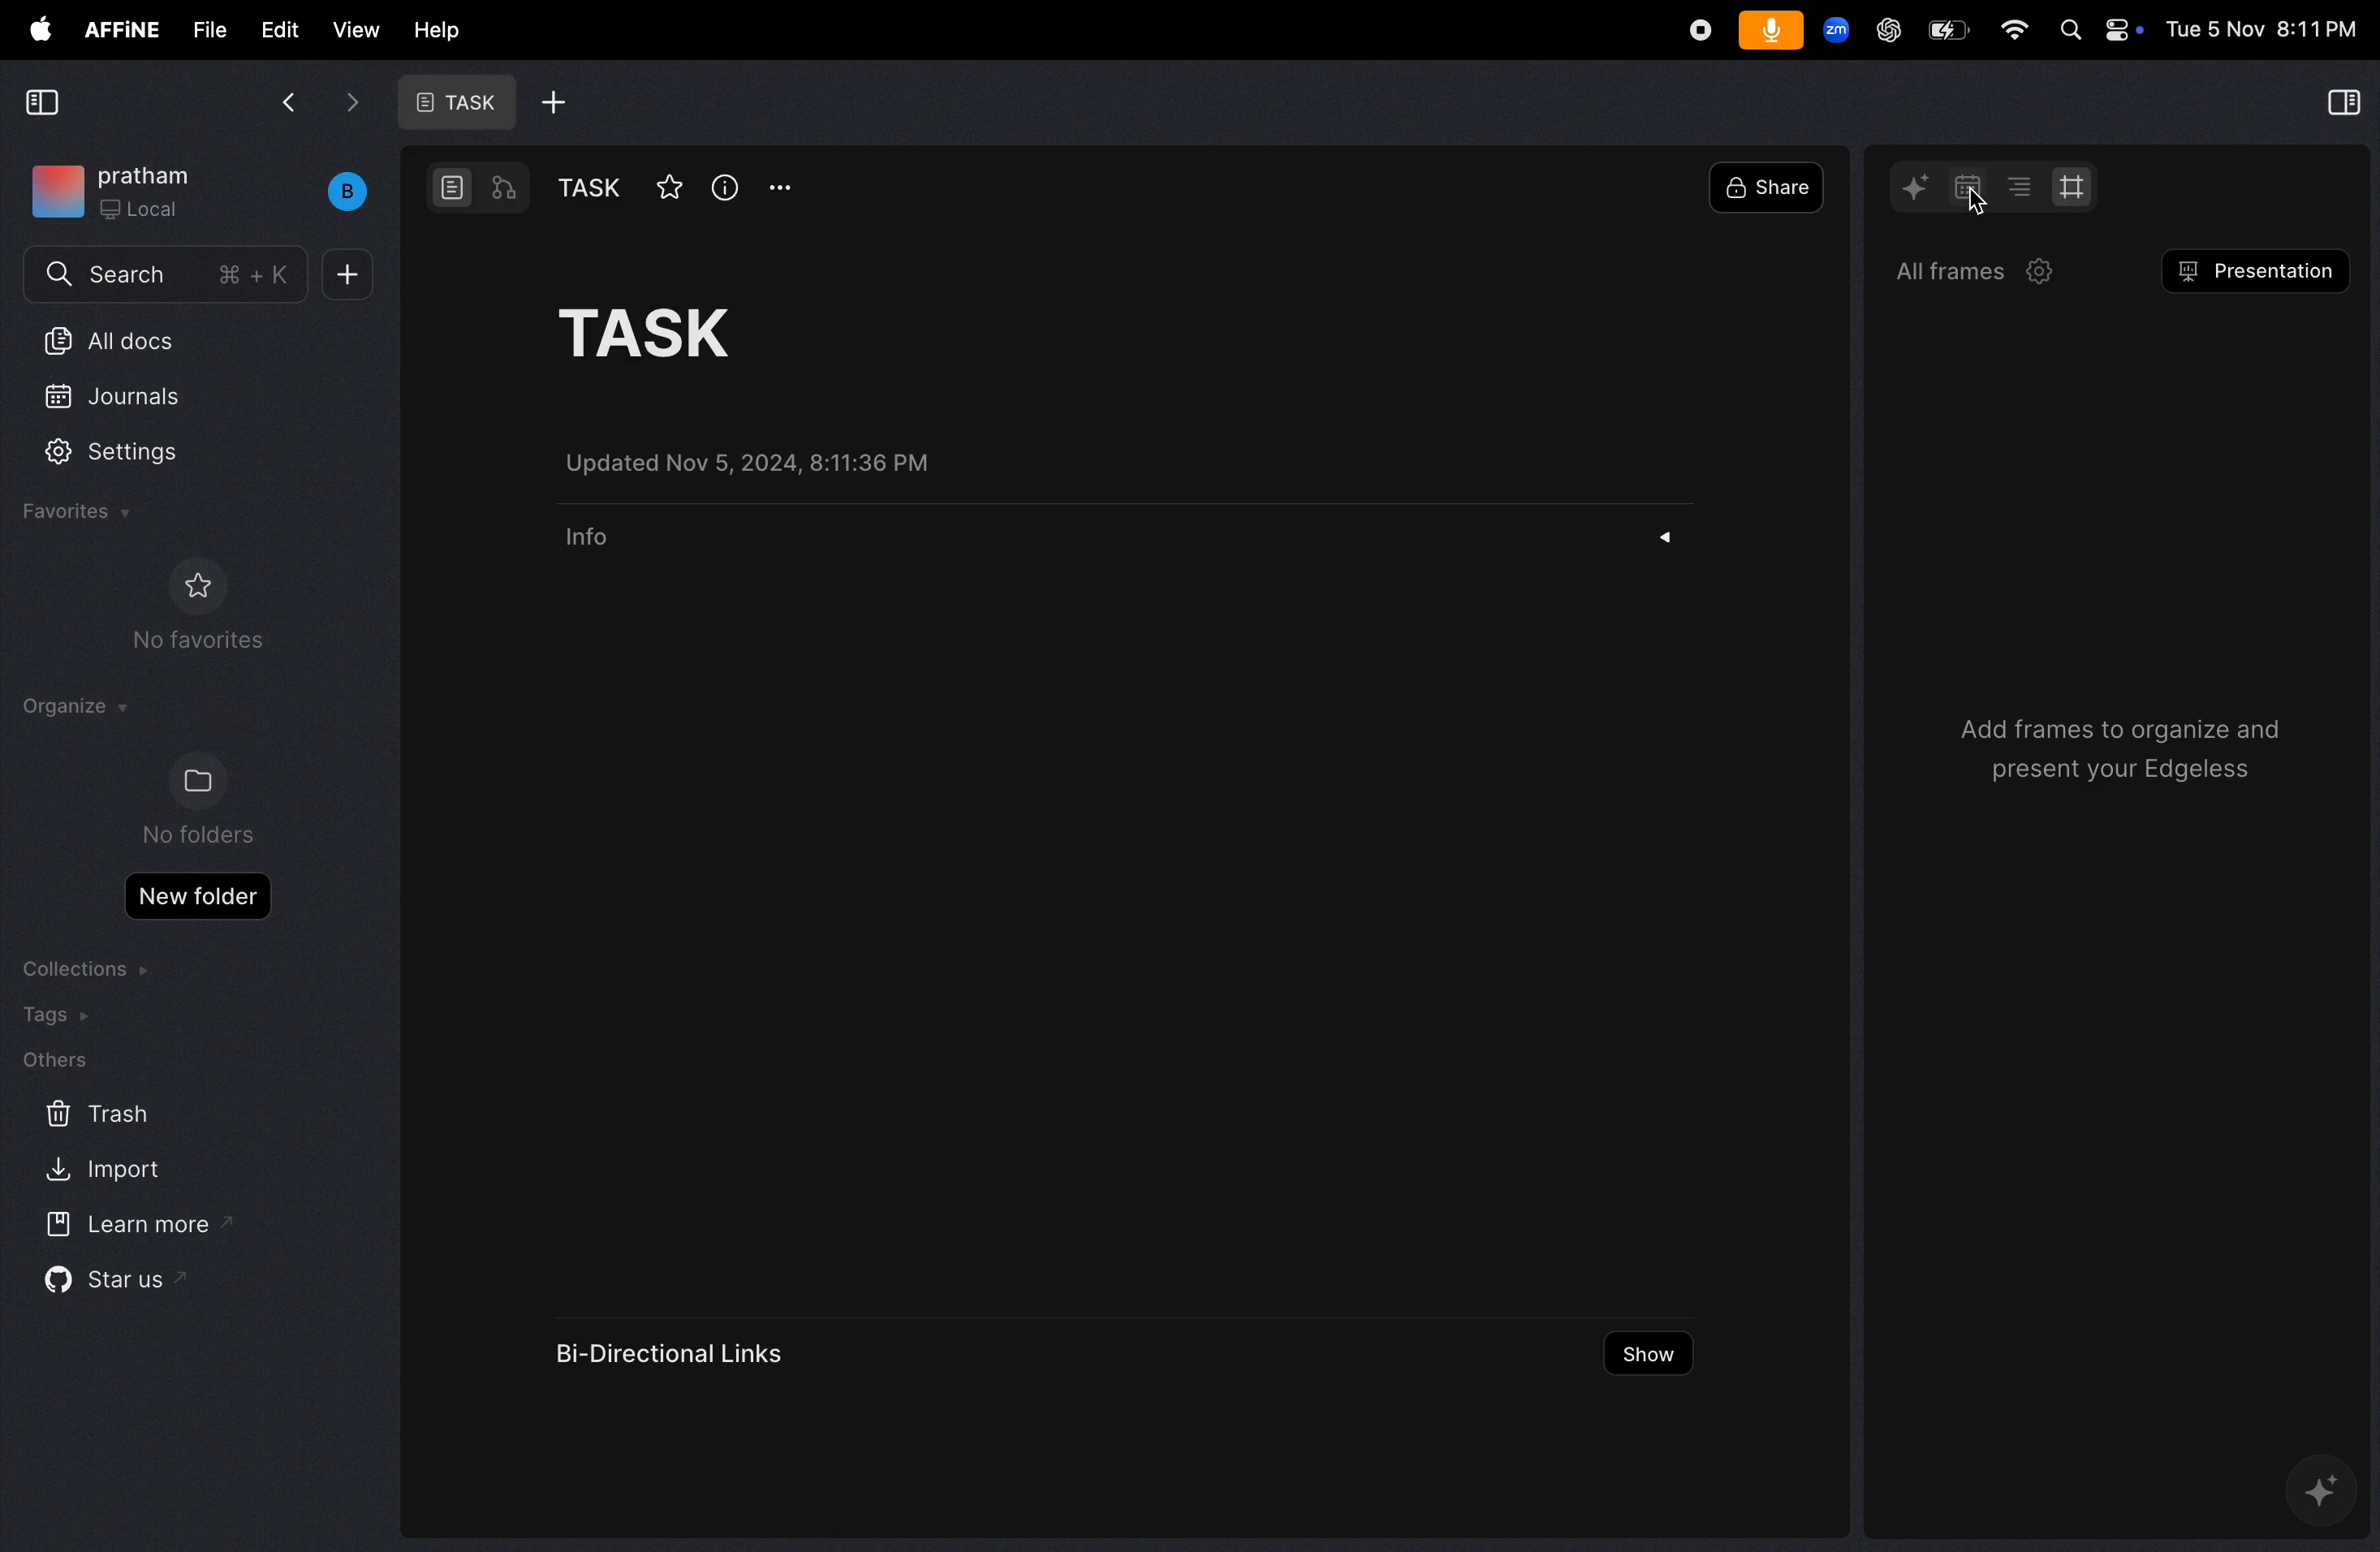 Image resolution: width=2380 pixels, height=1552 pixels. I want to click on no folders, so click(192, 801).